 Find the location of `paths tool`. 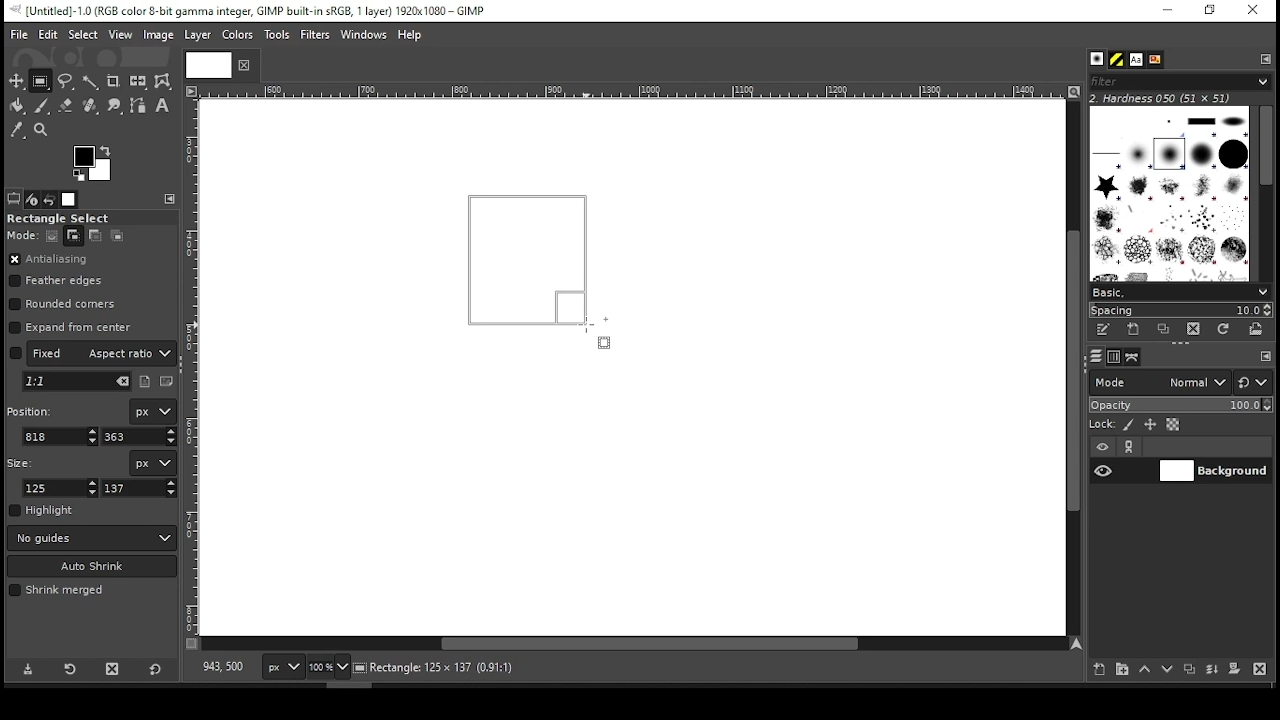

paths tool is located at coordinates (139, 107).